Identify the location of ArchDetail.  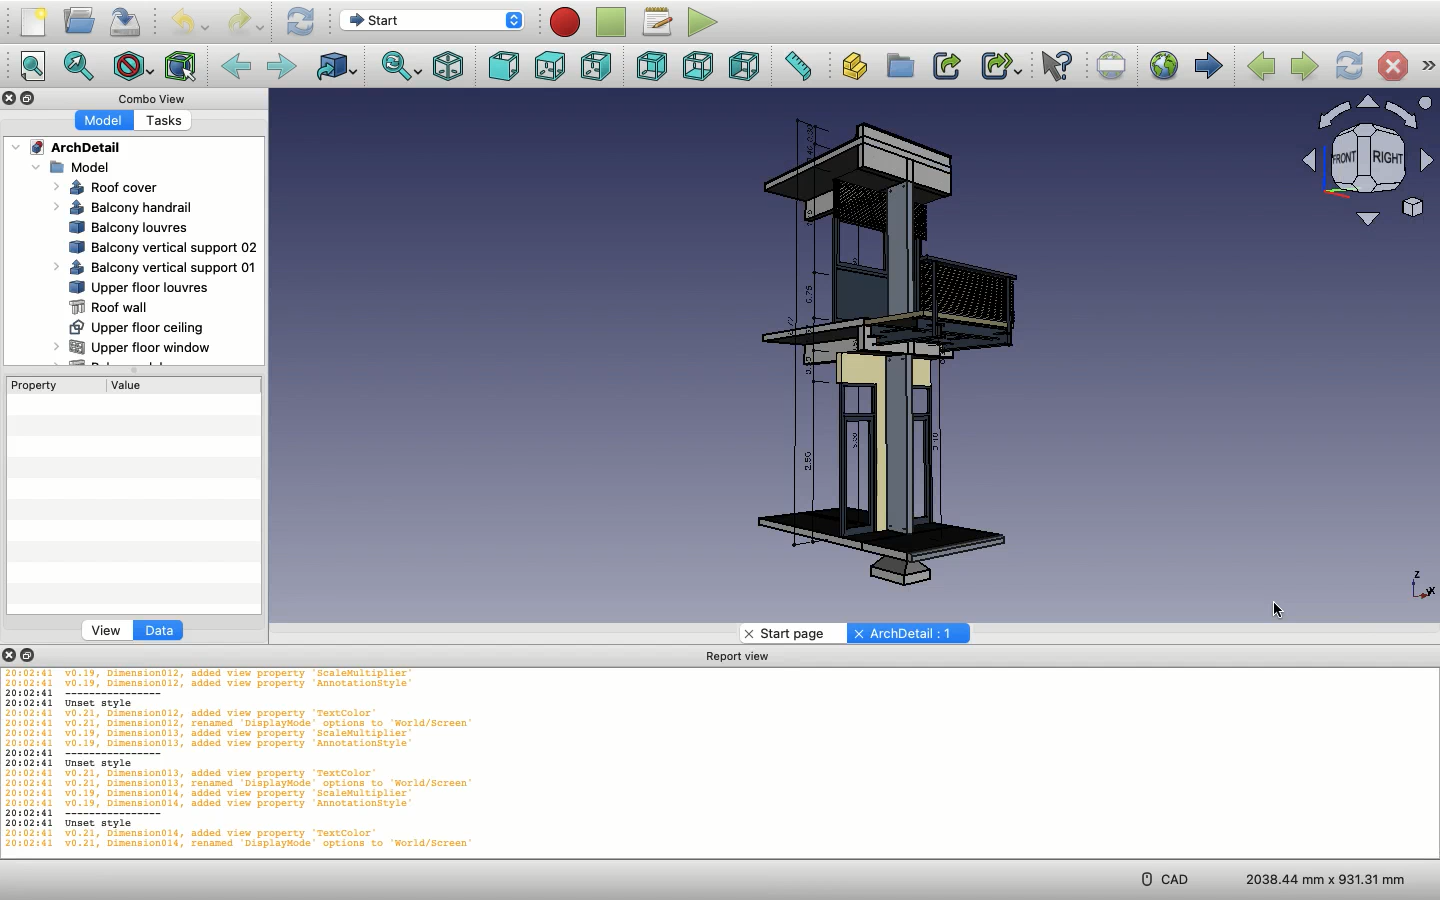
(64, 147).